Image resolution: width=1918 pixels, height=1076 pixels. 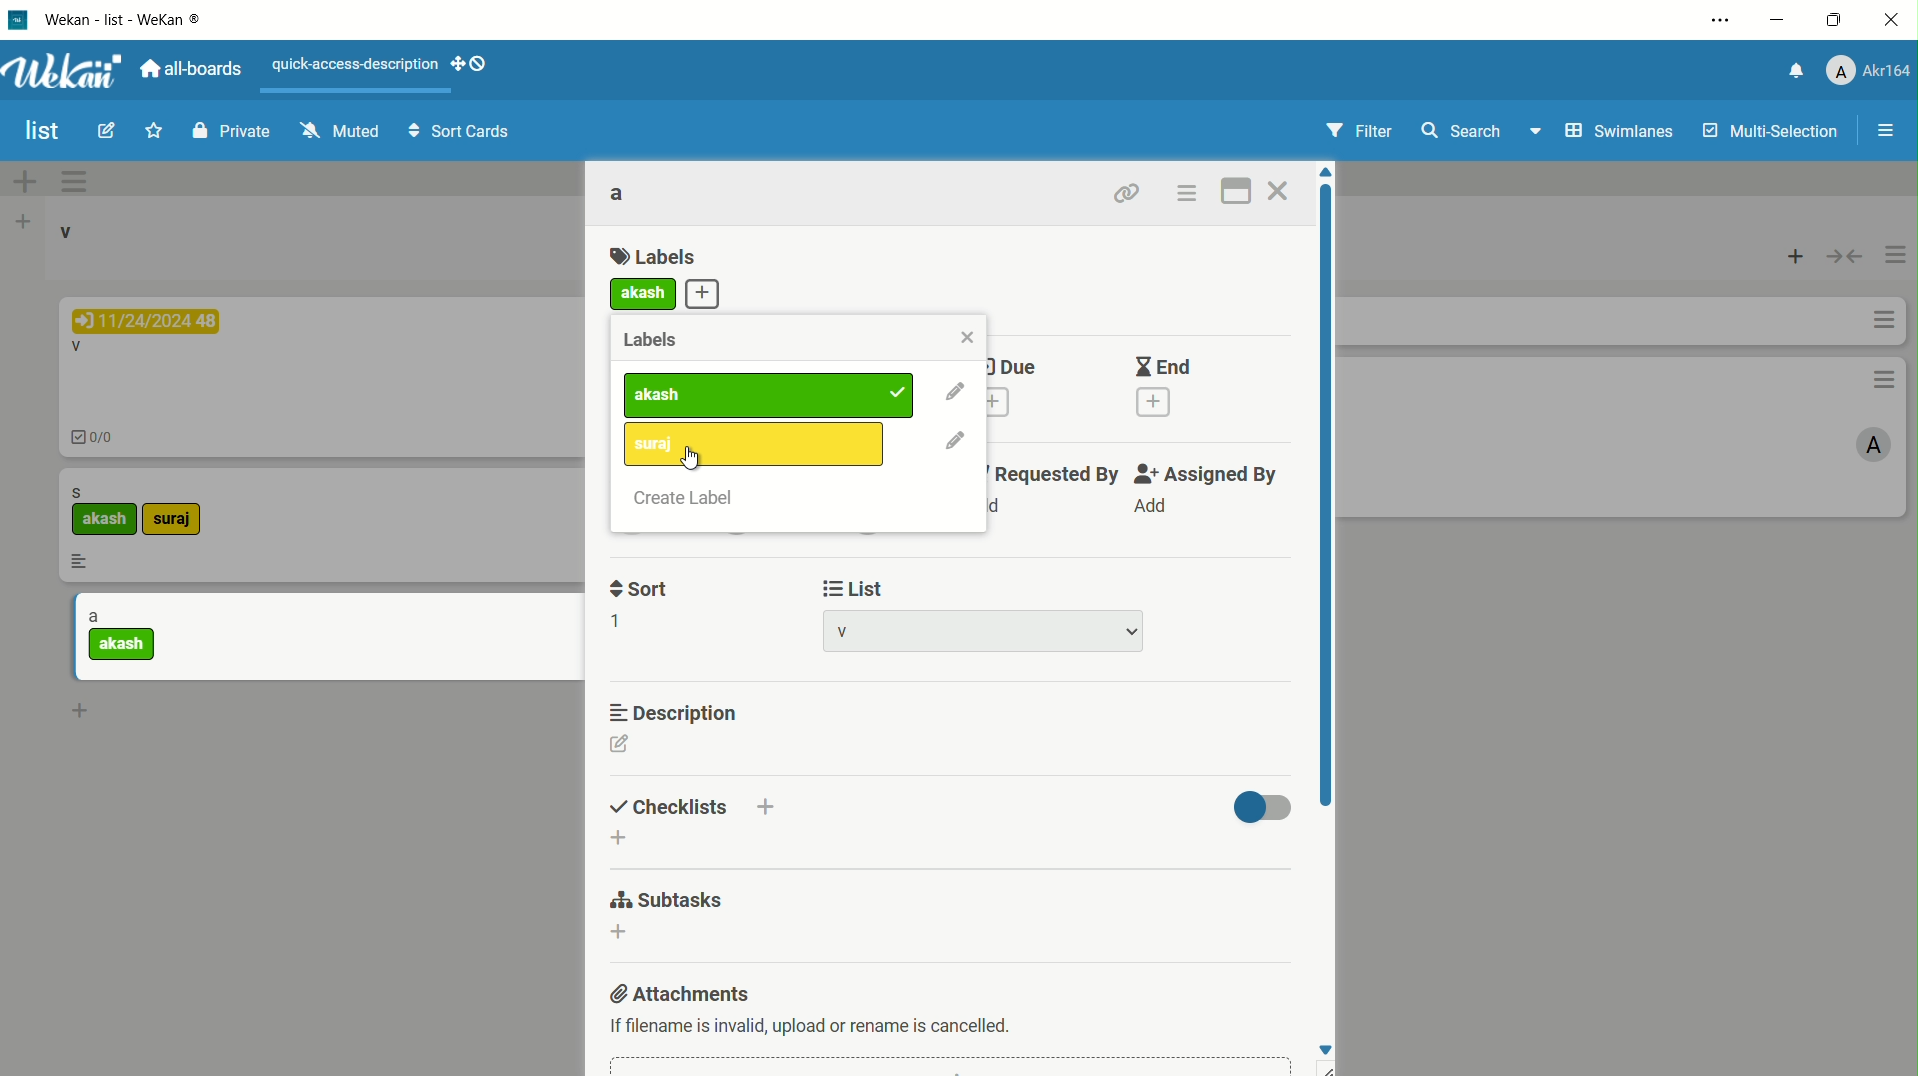 What do you see at coordinates (965, 337) in the screenshot?
I see `close` at bounding box center [965, 337].